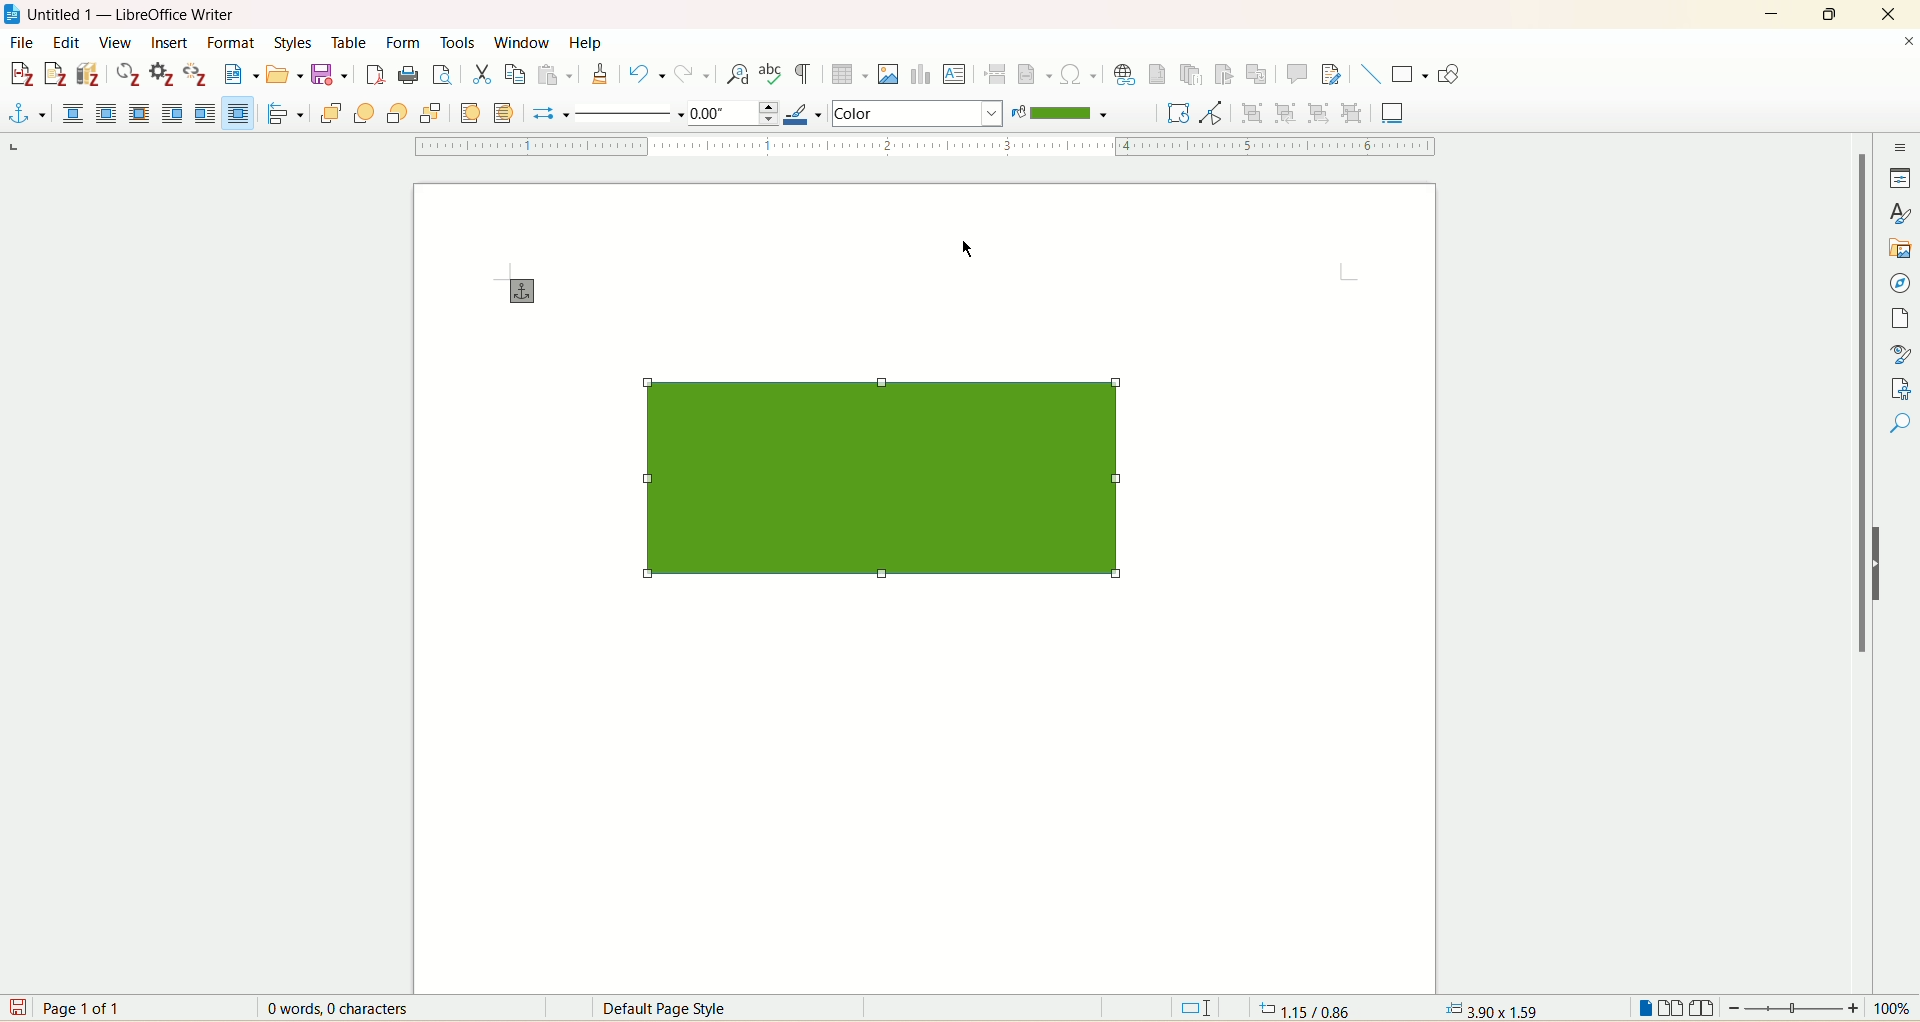 This screenshot has height=1022, width=1920. Describe the element at coordinates (332, 77) in the screenshot. I see `save` at that location.